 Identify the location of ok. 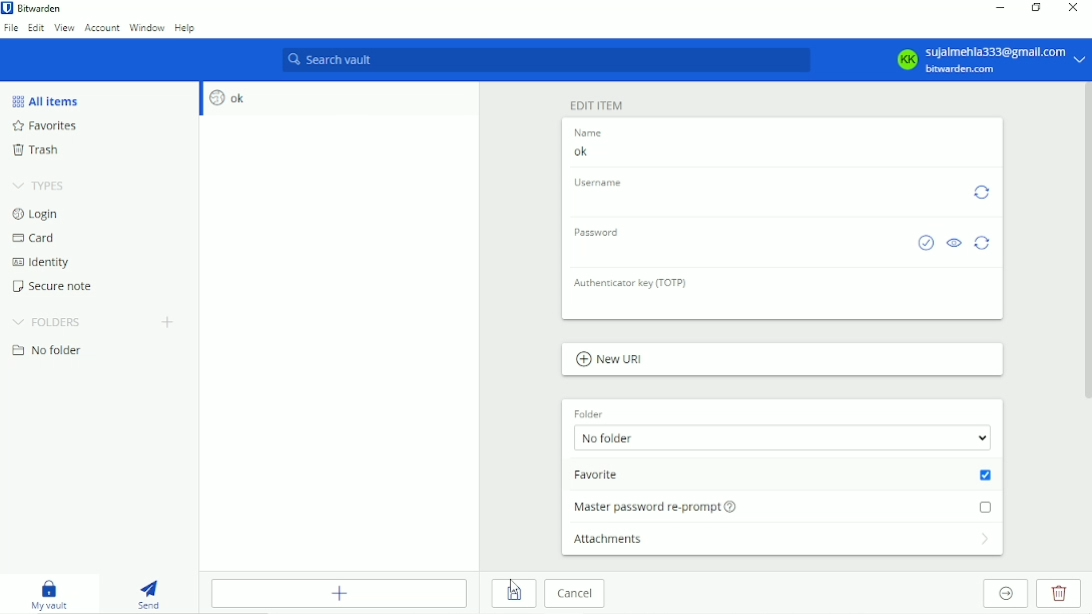
(779, 153).